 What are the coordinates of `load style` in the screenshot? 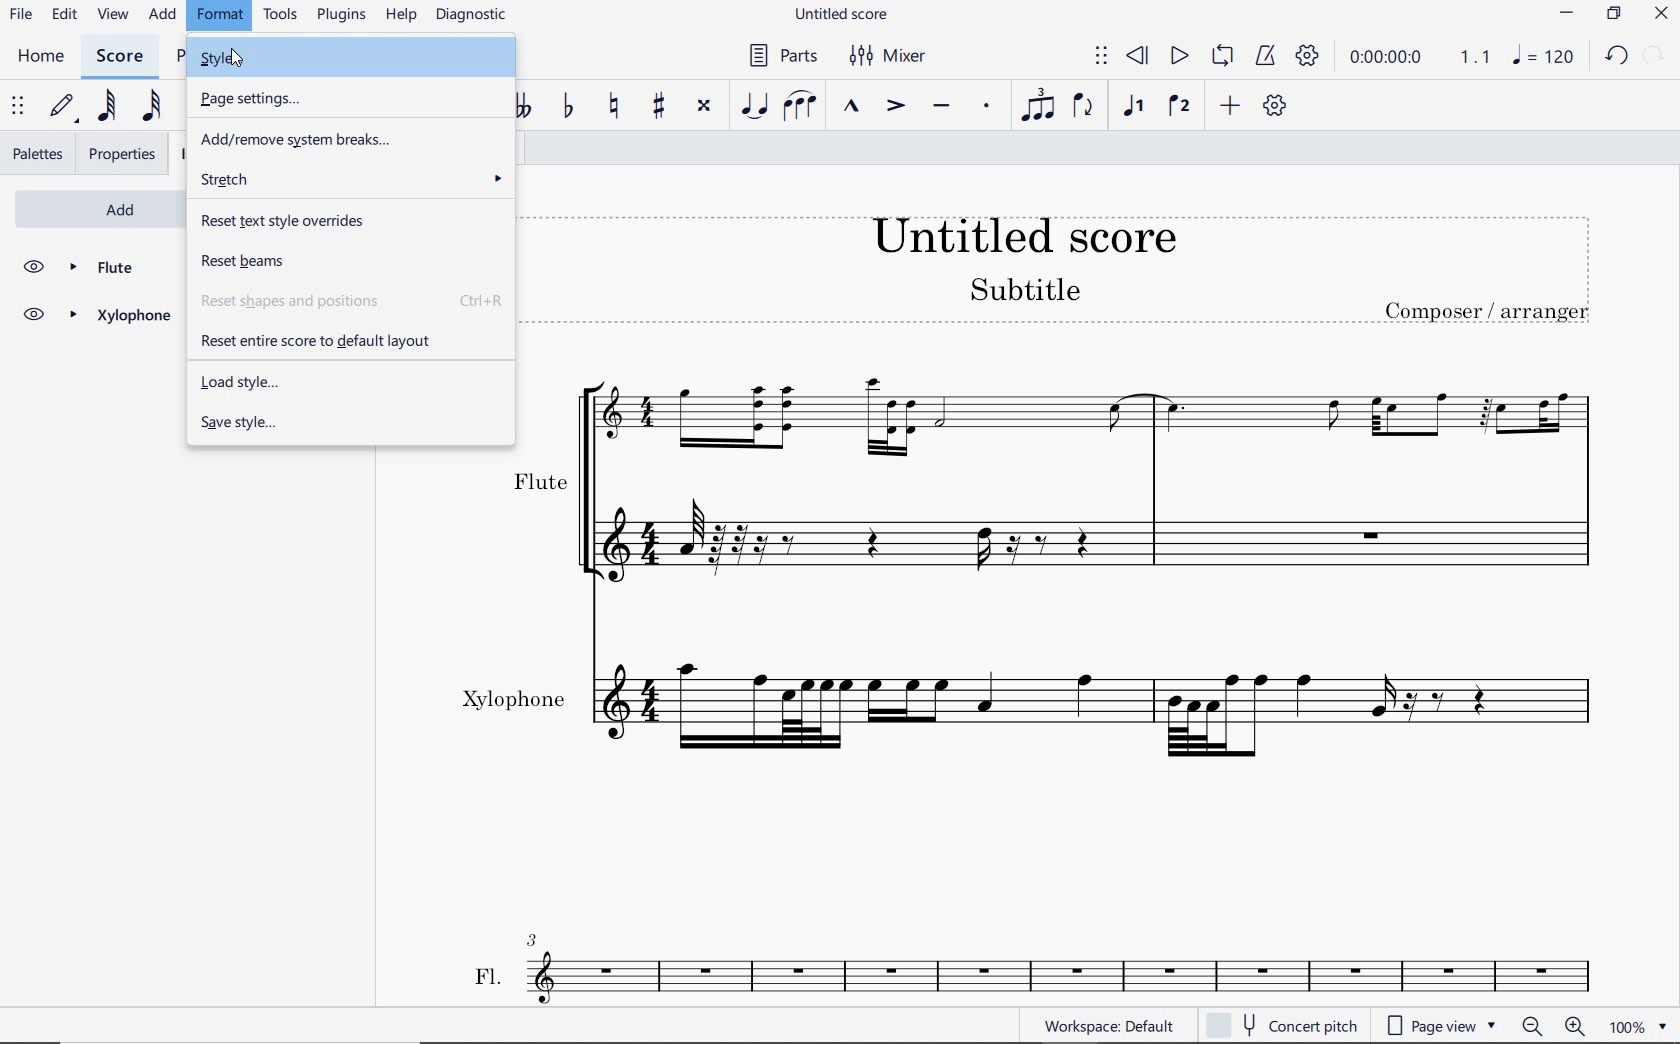 It's located at (352, 382).